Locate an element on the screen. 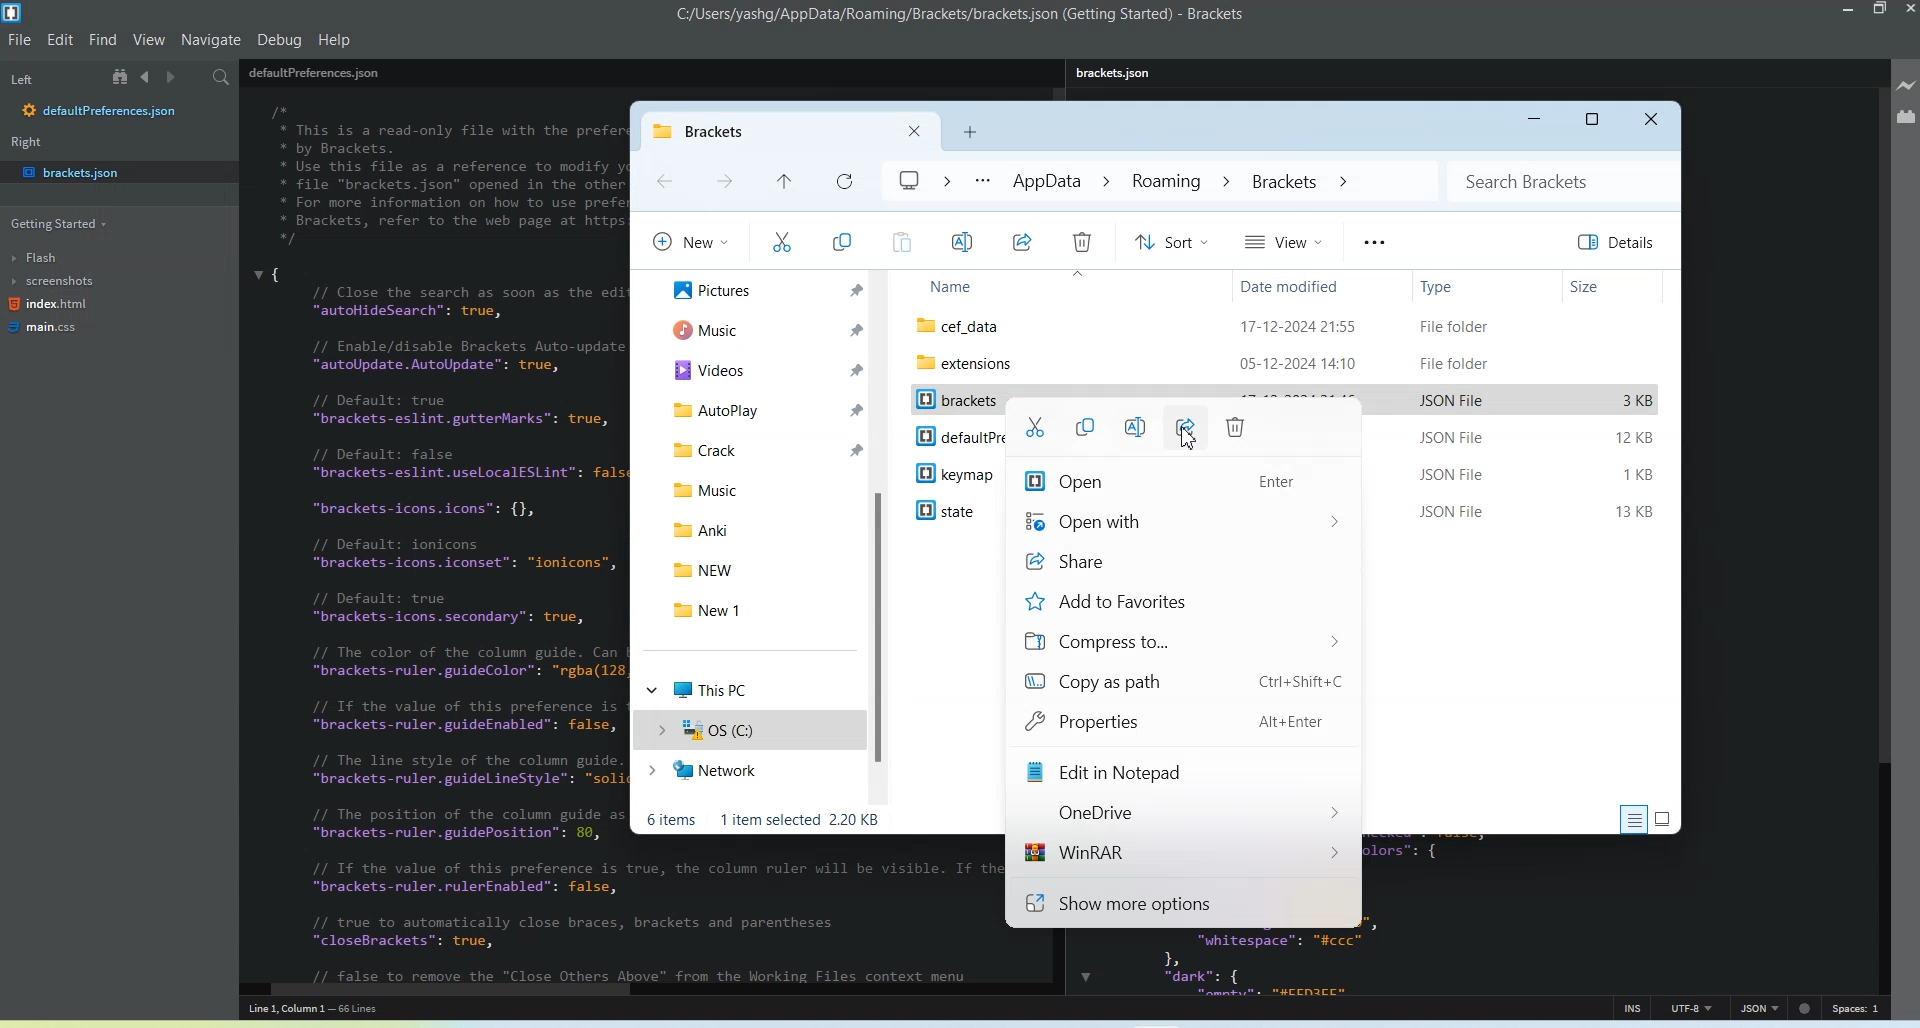 This screenshot has height=1028, width=1920. Rename is located at coordinates (1134, 426).